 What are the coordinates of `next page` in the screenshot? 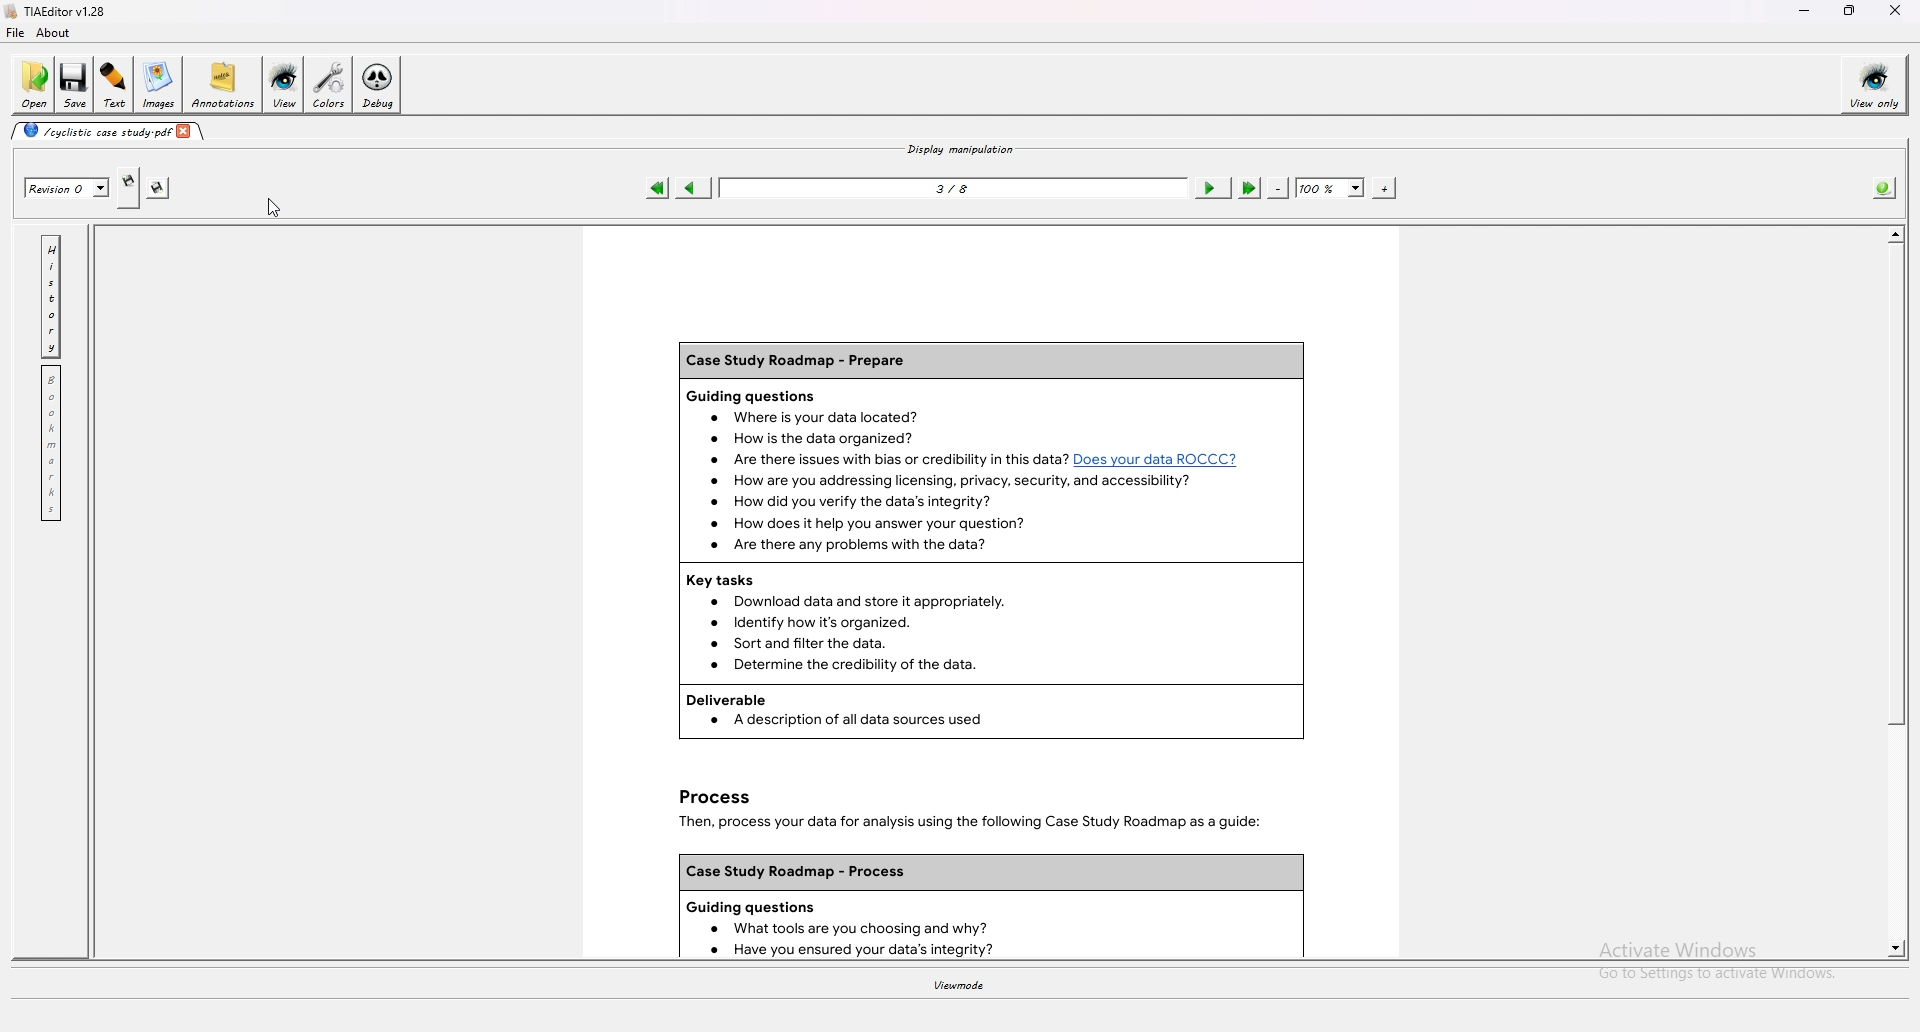 It's located at (1212, 187).